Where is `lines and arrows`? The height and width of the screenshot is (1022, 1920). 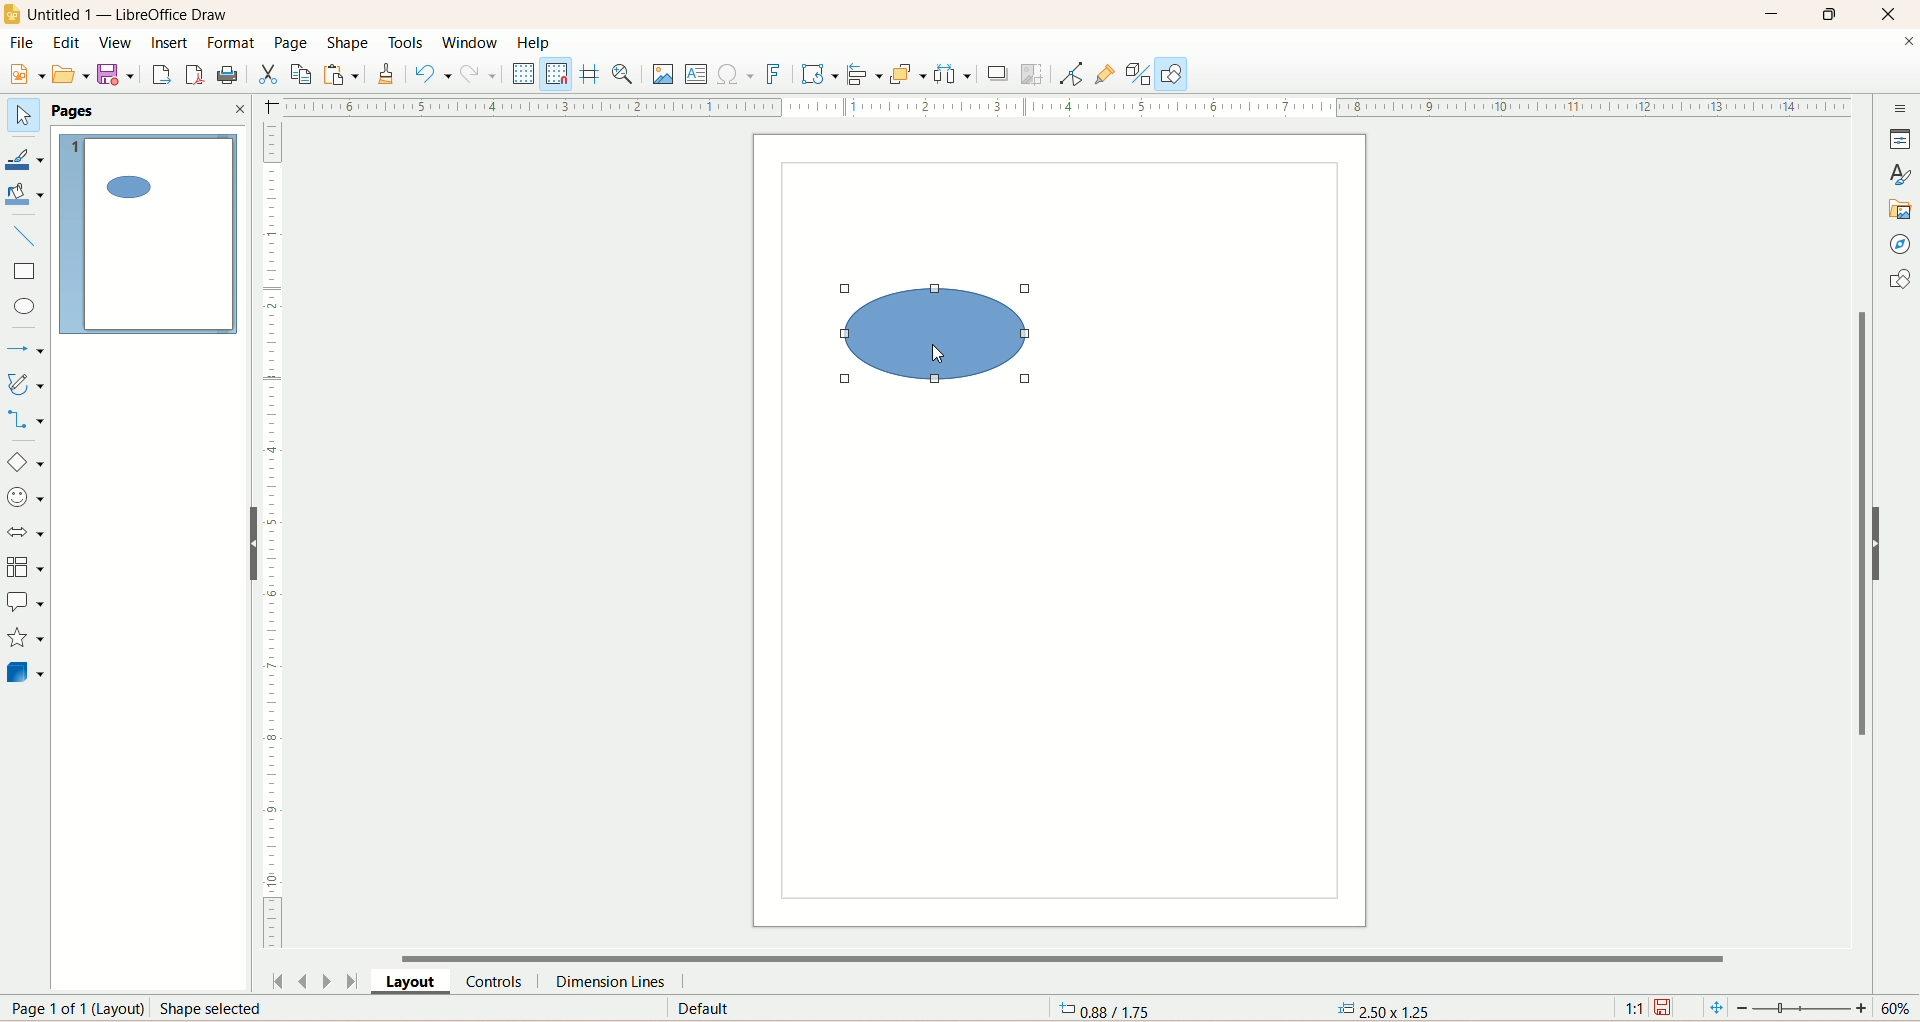
lines and arrows is located at coordinates (25, 349).